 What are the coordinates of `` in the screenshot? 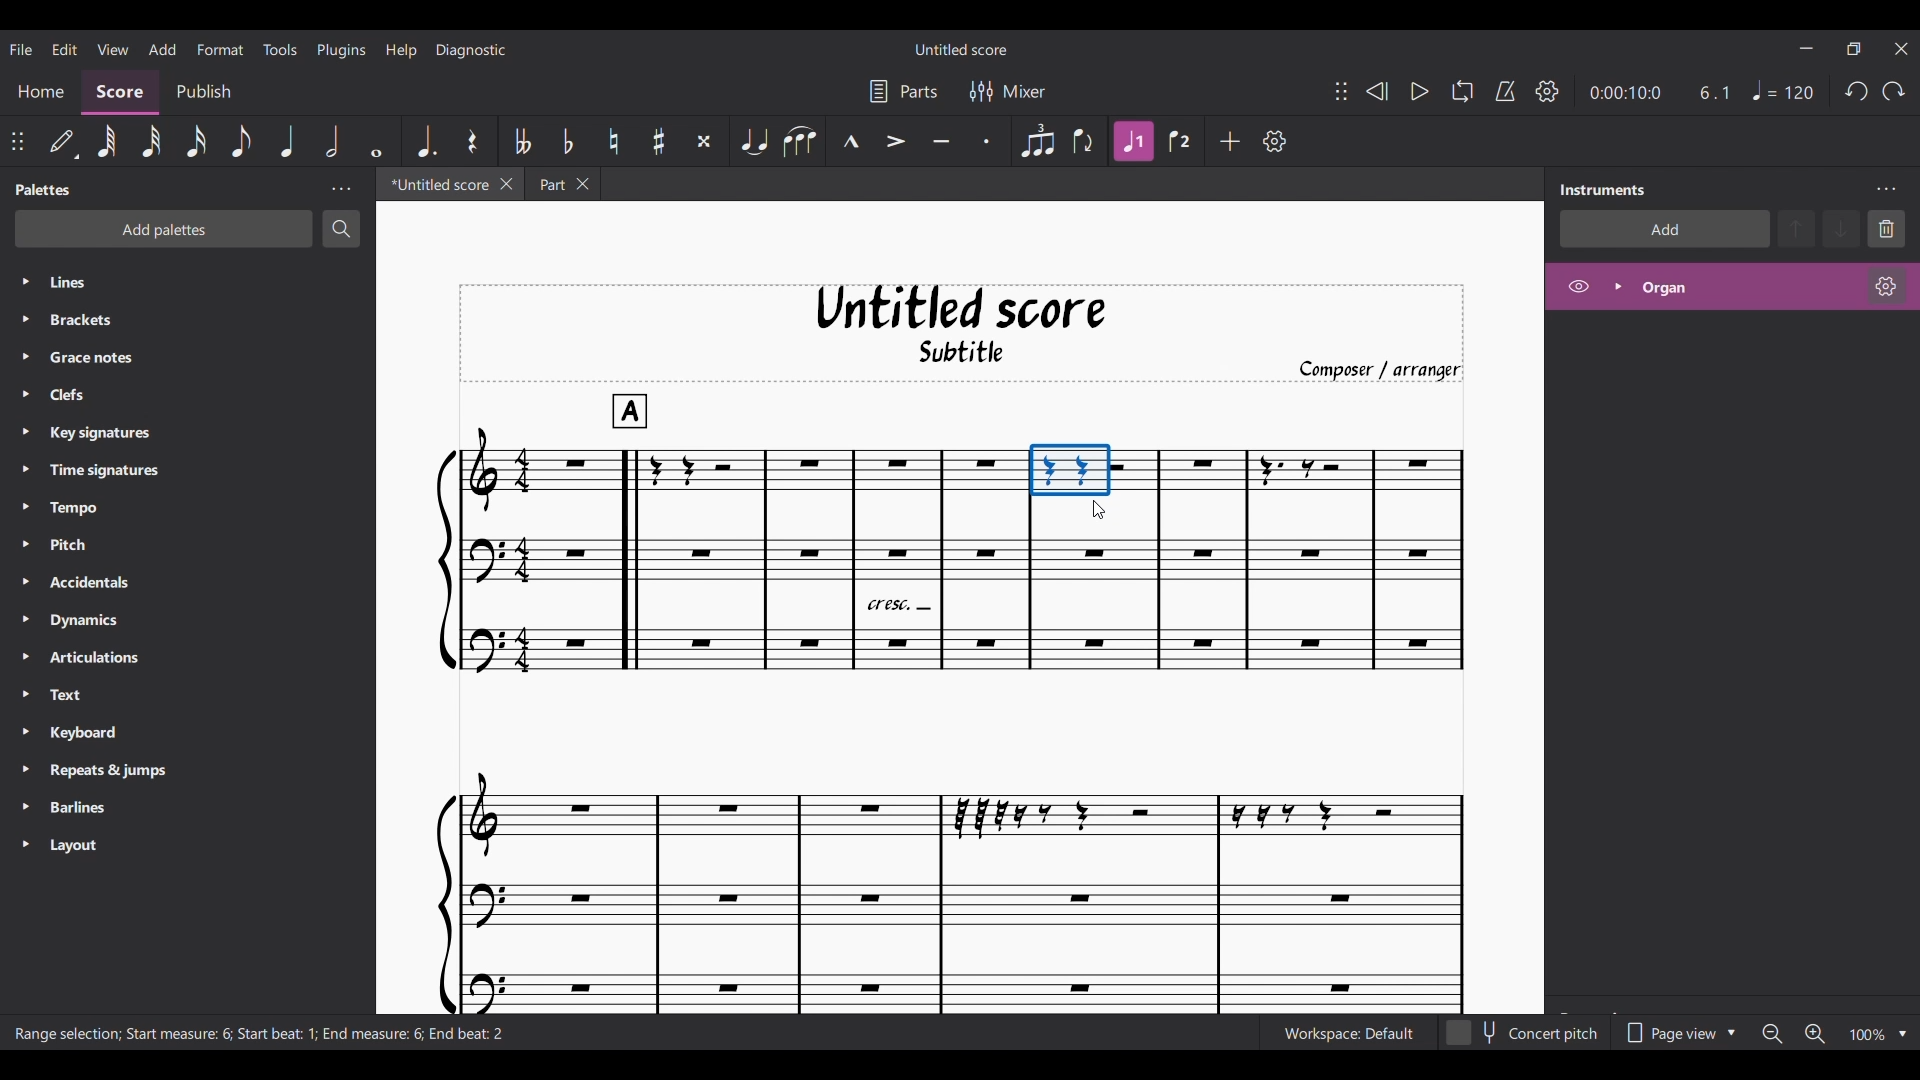 It's located at (1043, 443).